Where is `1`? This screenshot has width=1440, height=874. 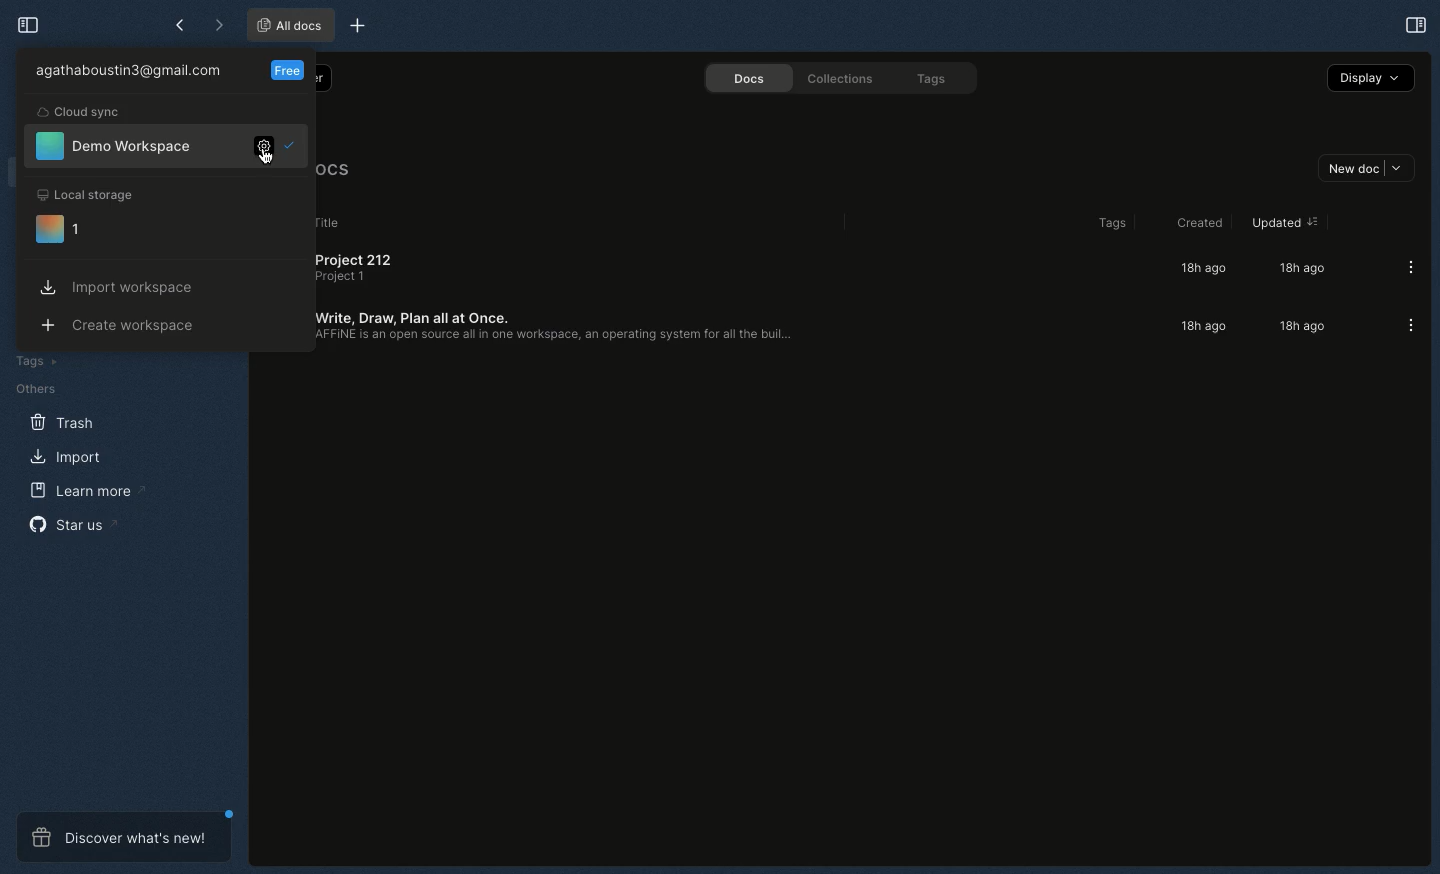 1 is located at coordinates (62, 231).